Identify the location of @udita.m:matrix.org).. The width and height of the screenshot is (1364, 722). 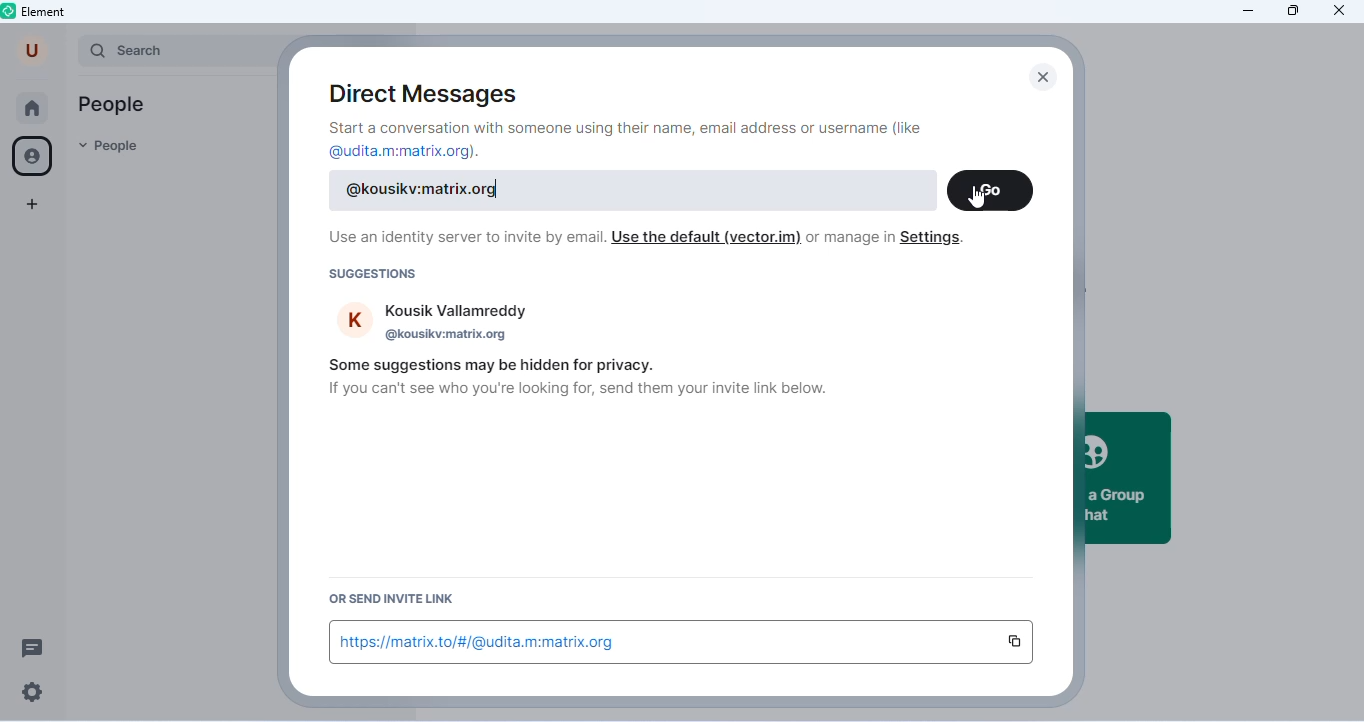
(404, 151).